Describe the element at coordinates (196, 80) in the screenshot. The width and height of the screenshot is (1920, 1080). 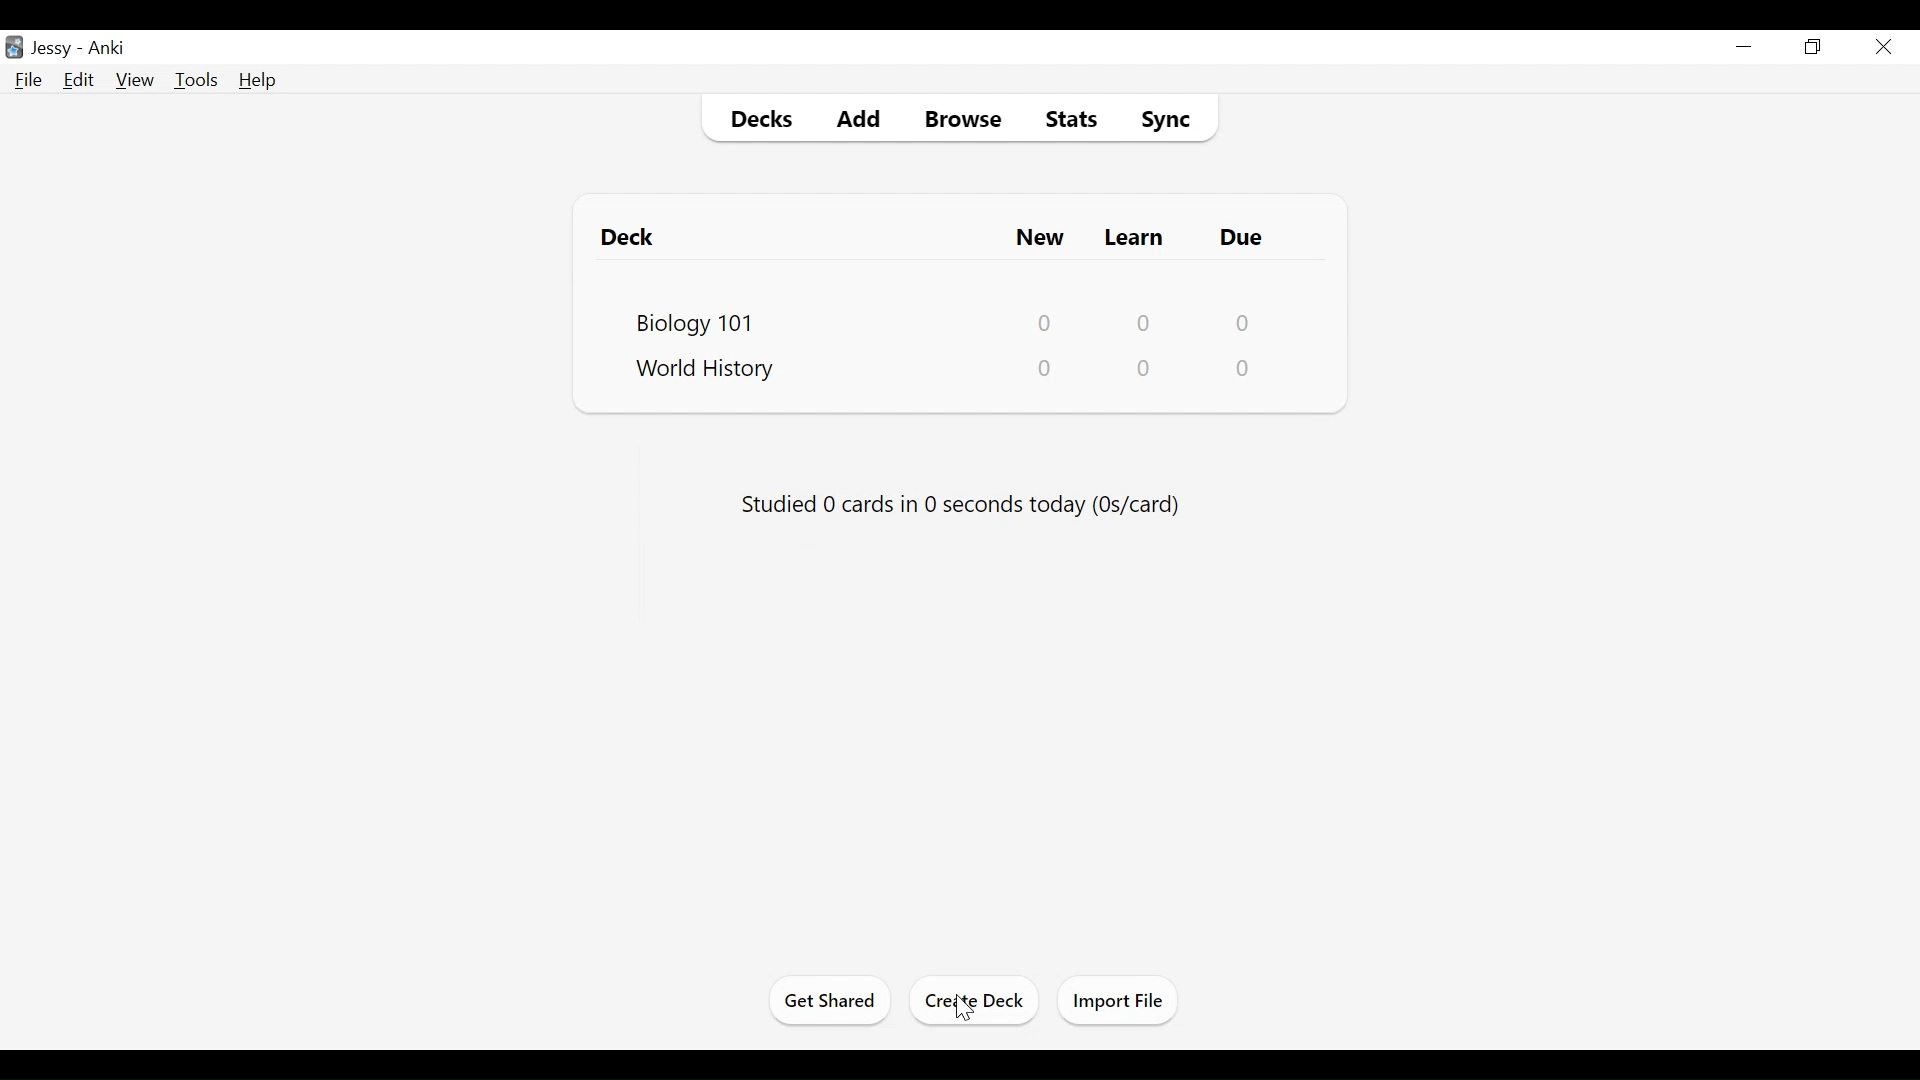
I see `Tools` at that location.